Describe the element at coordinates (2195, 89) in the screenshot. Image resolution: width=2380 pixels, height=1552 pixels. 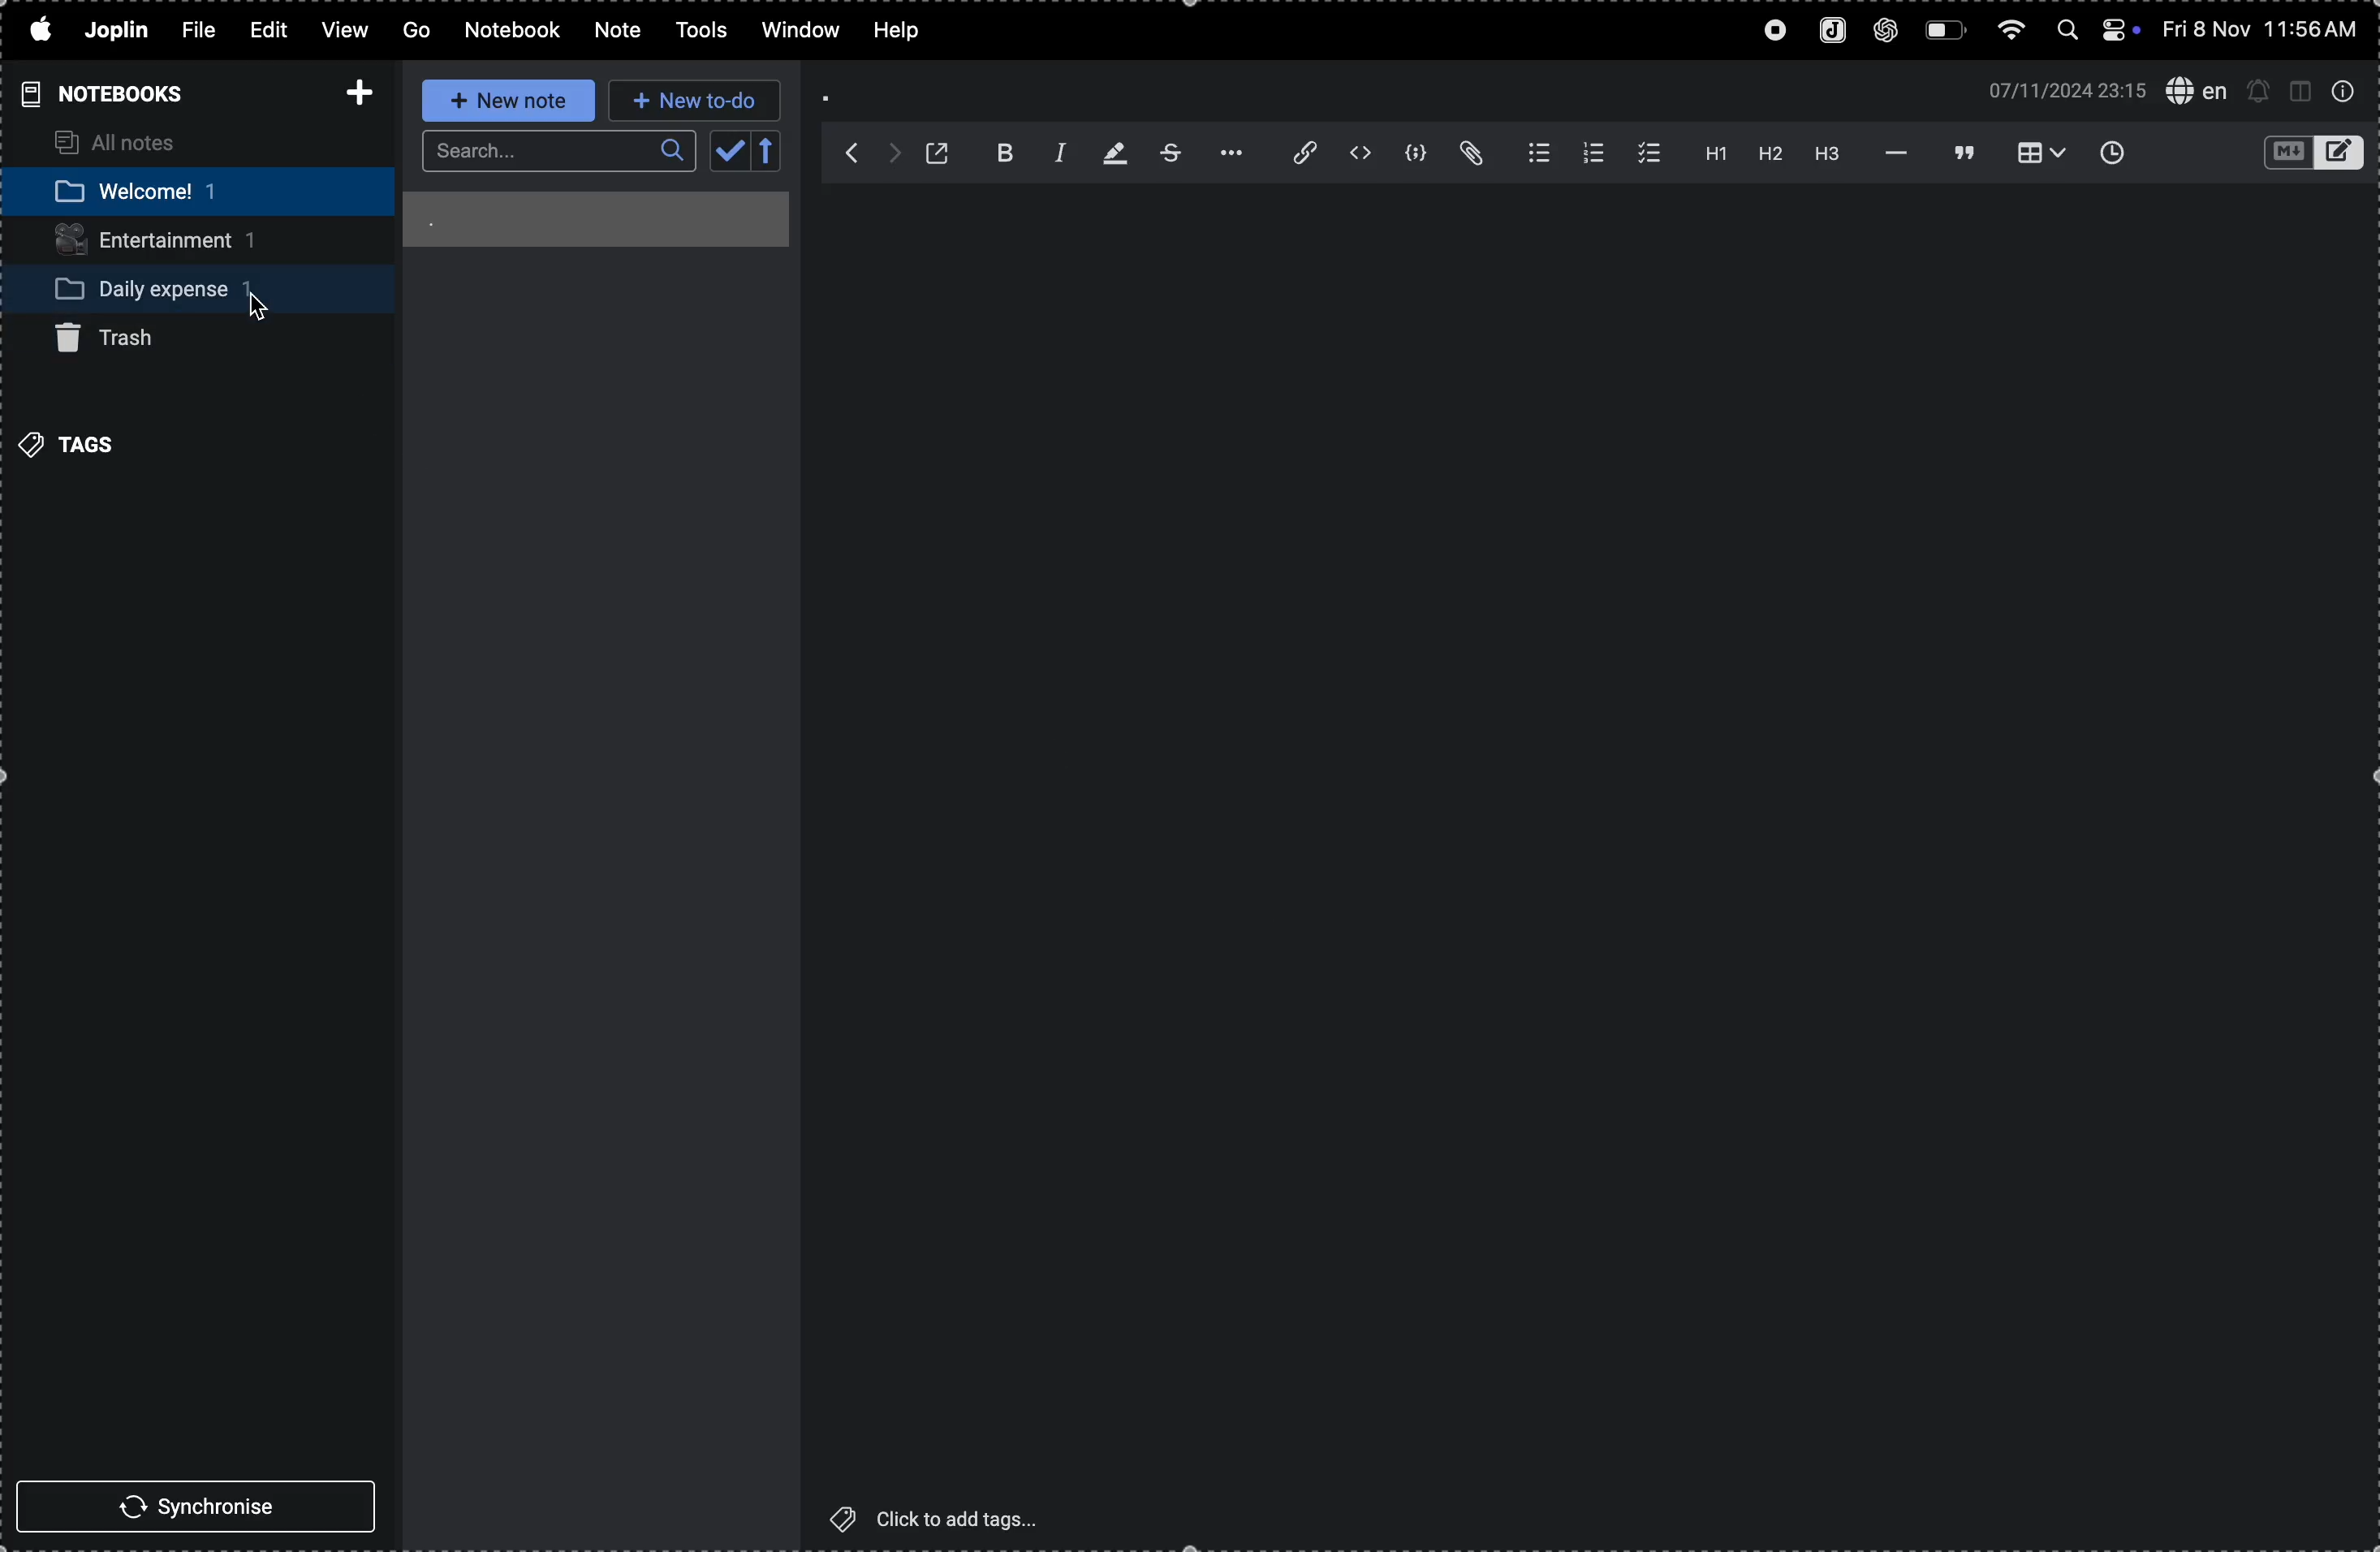
I see `spell check` at that location.